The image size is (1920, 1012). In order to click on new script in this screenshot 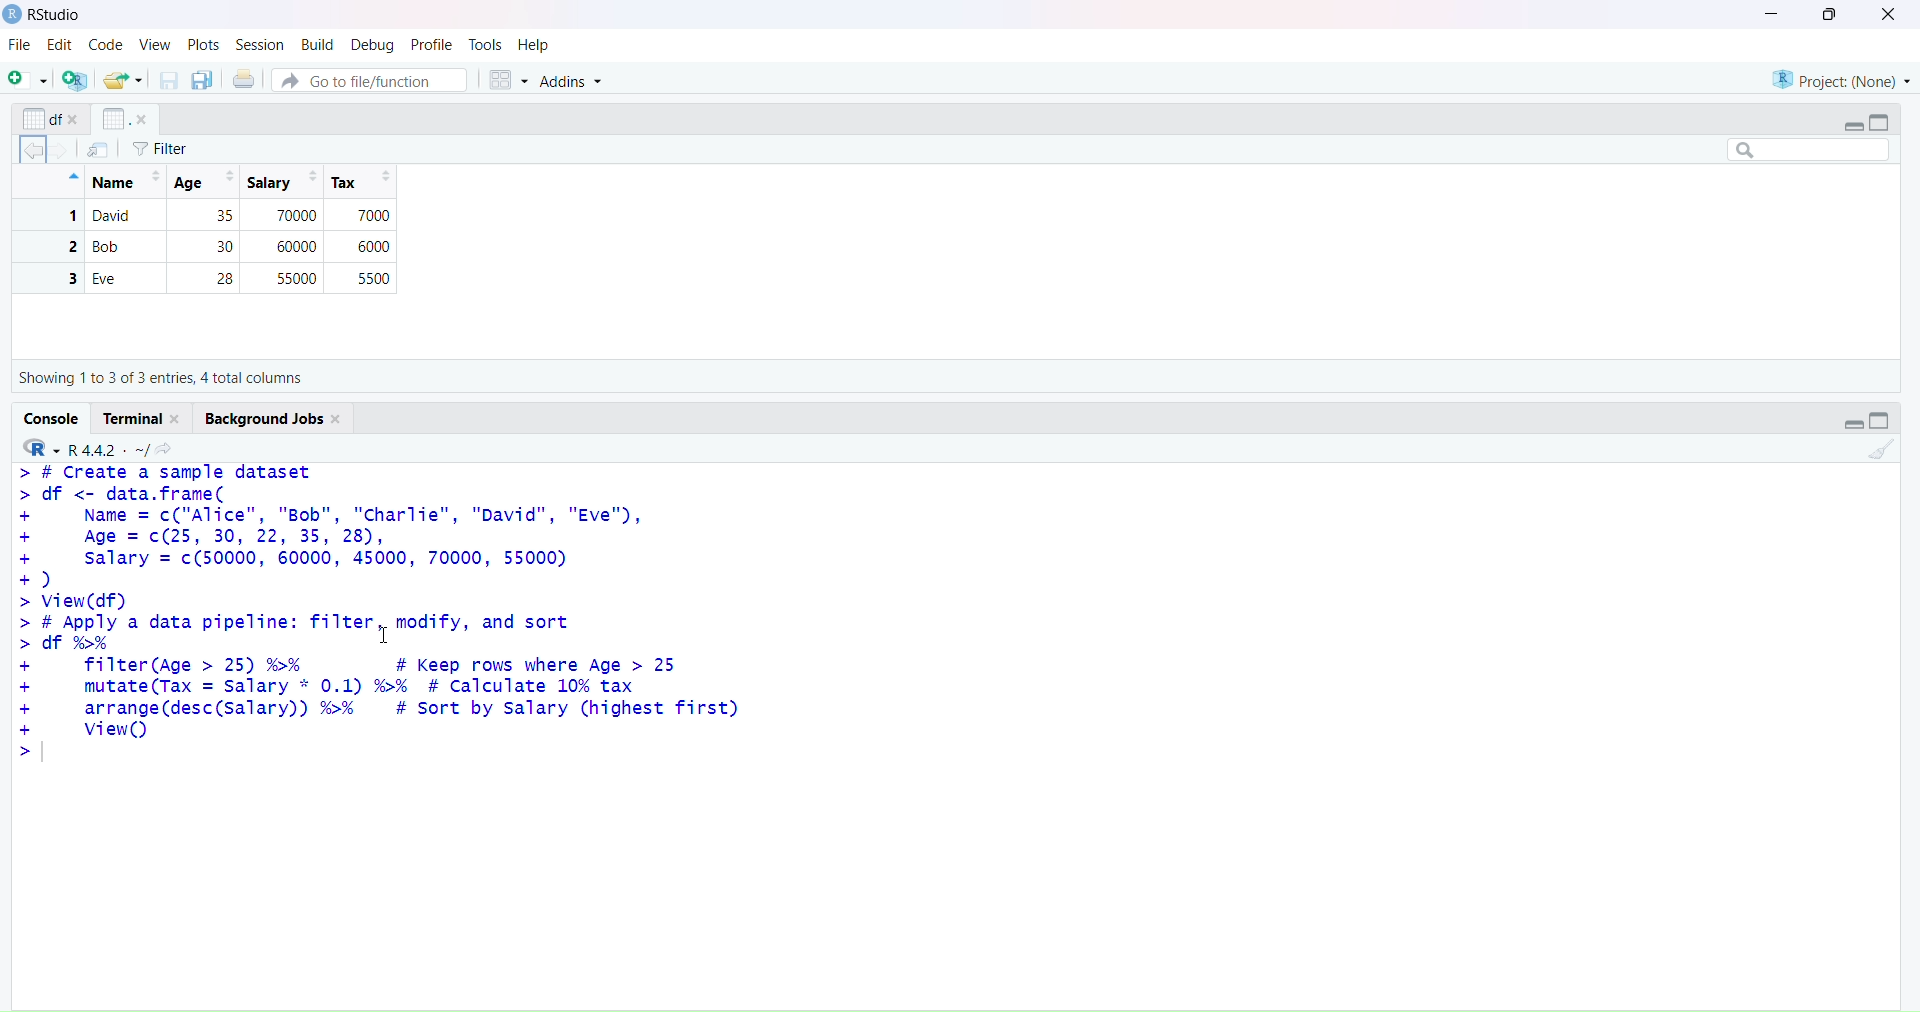, I will do `click(27, 80)`.